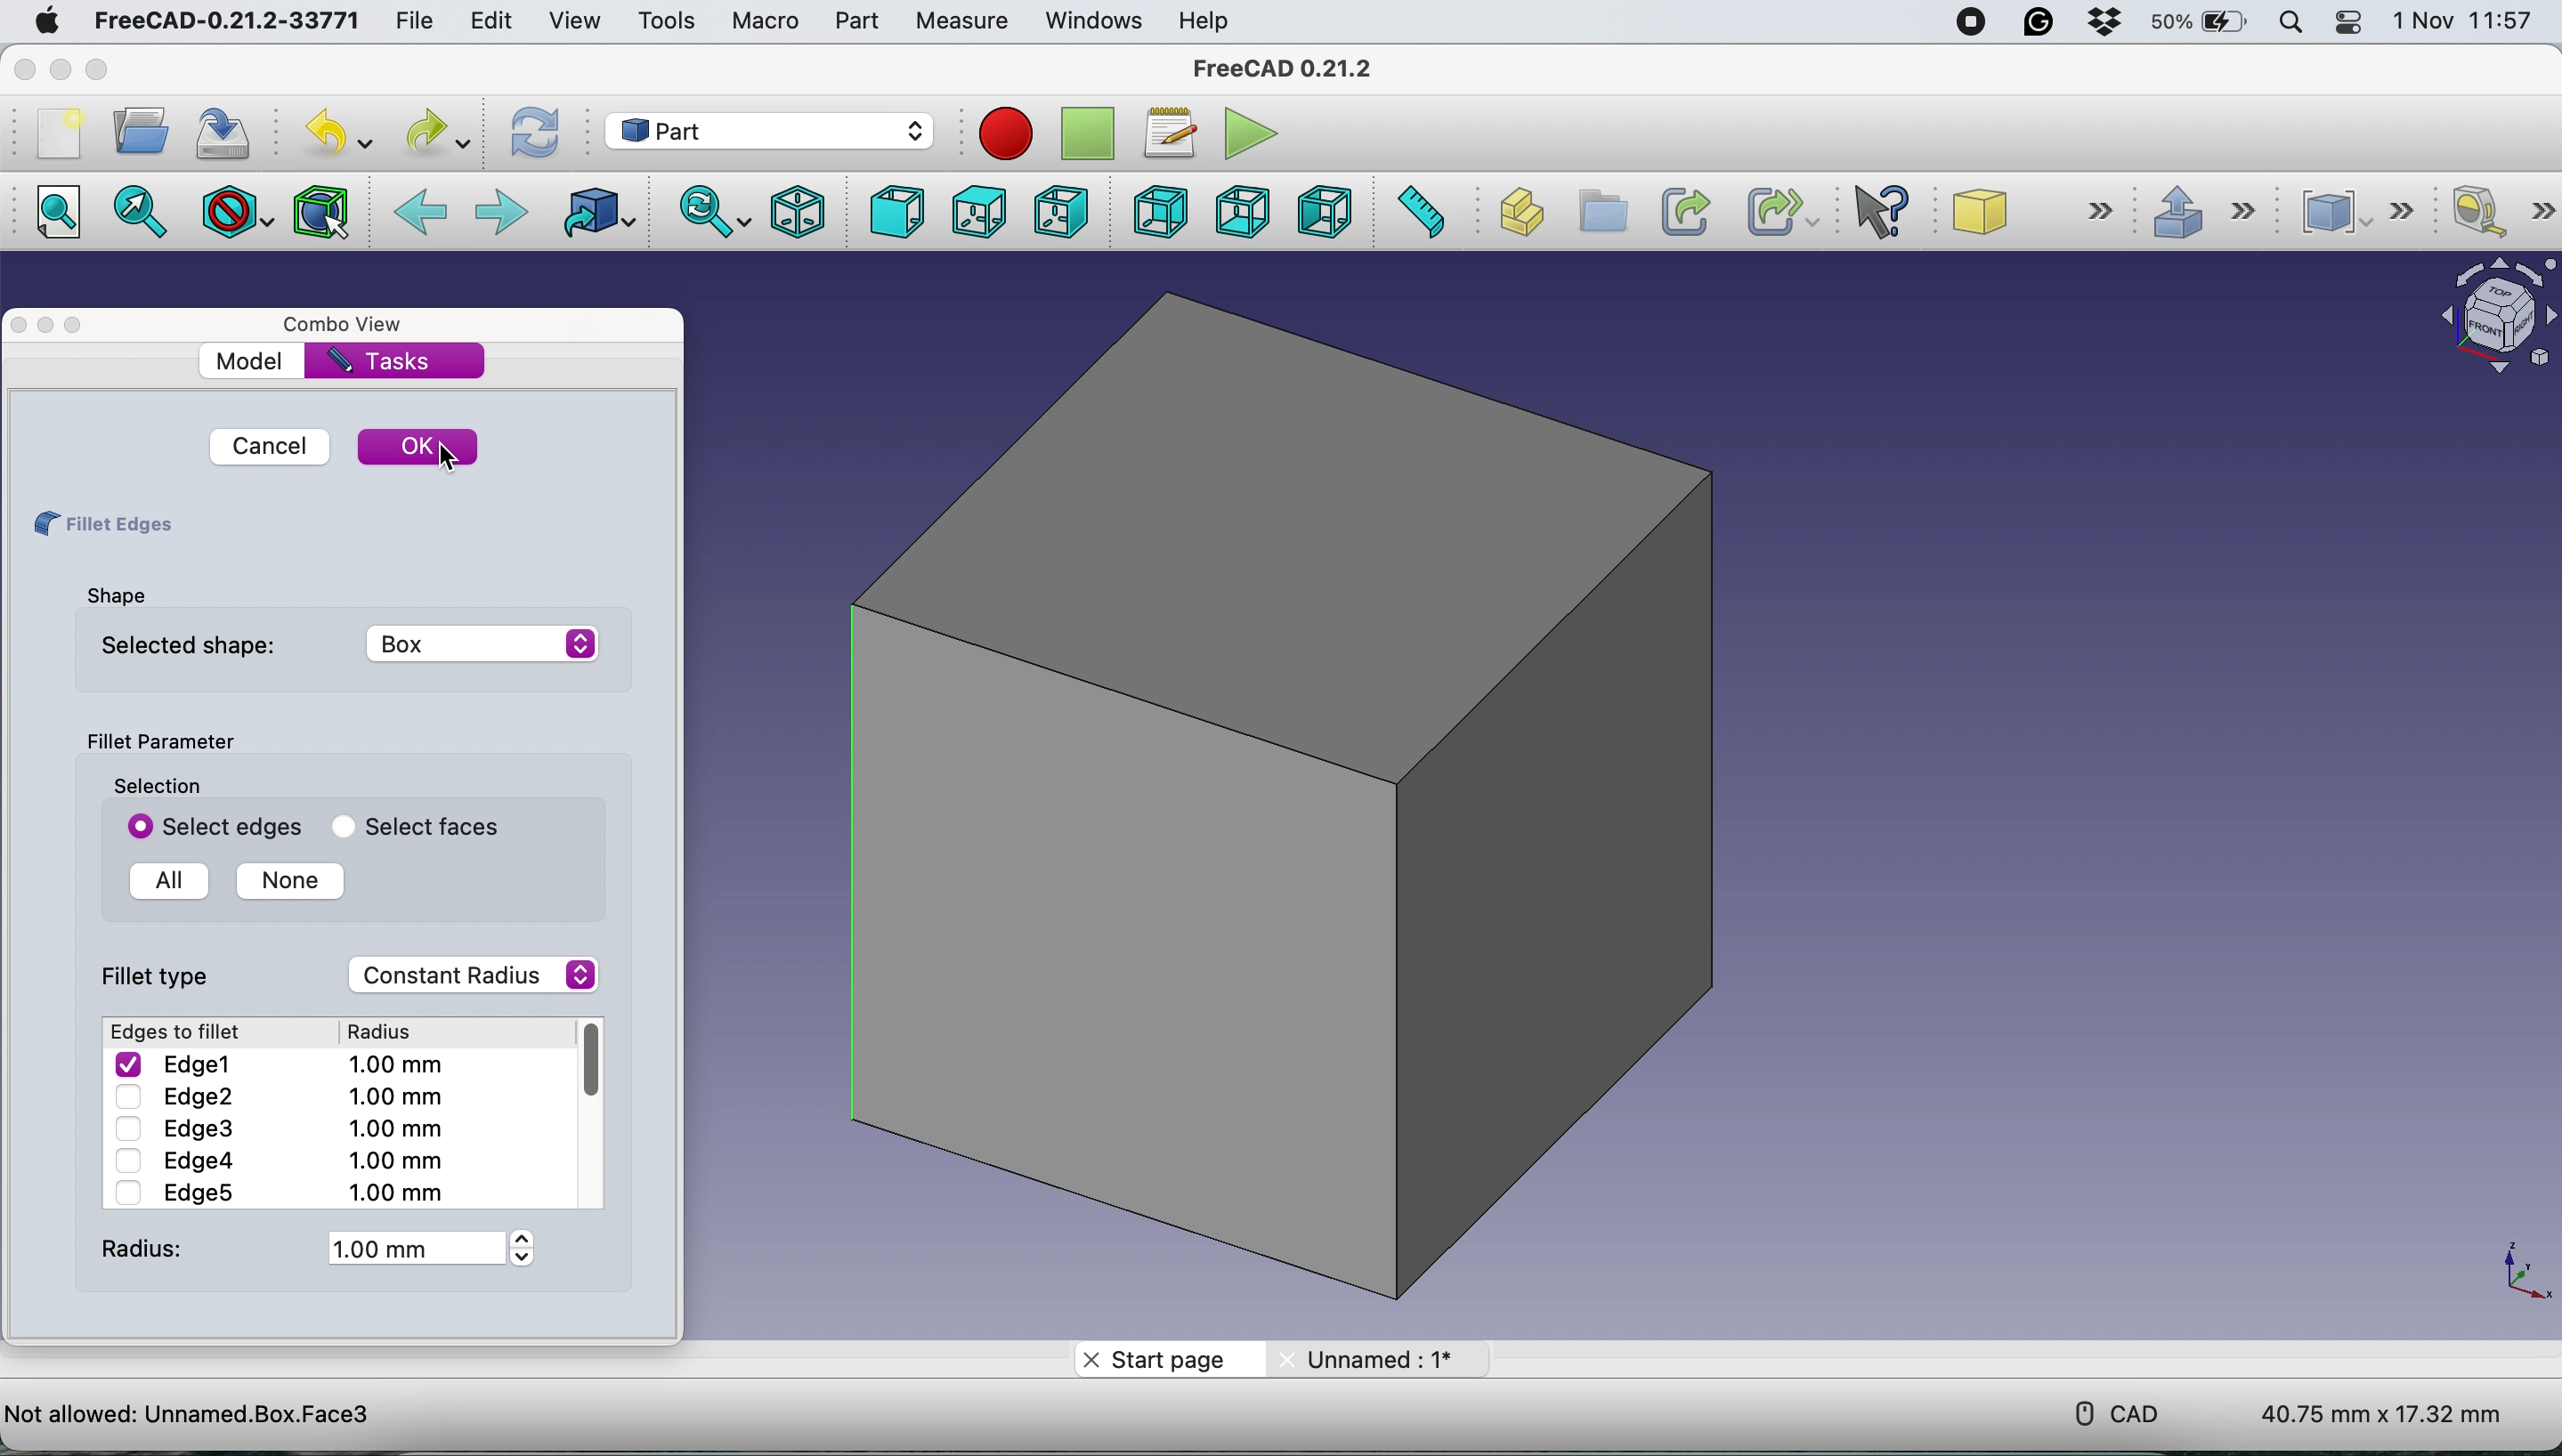  What do you see at coordinates (252, 361) in the screenshot?
I see `Model` at bounding box center [252, 361].